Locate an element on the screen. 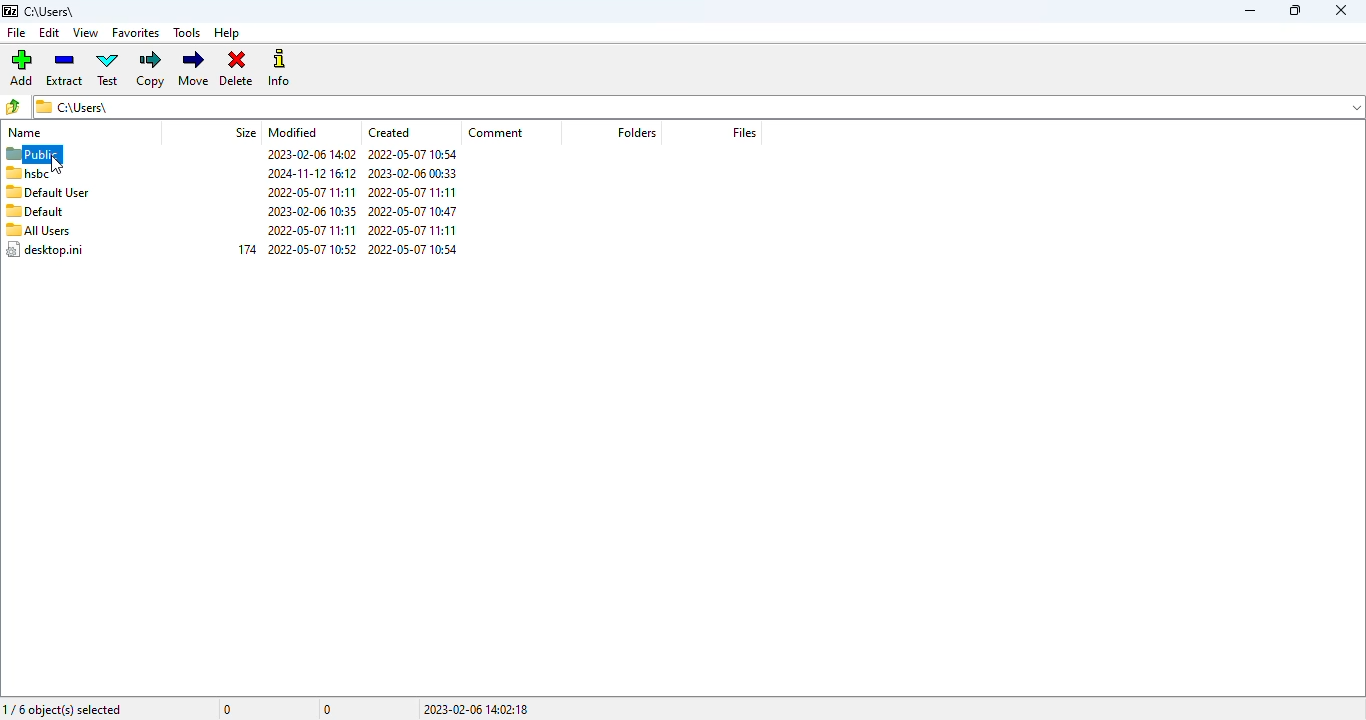  default user is located at coordinates (48, 192).